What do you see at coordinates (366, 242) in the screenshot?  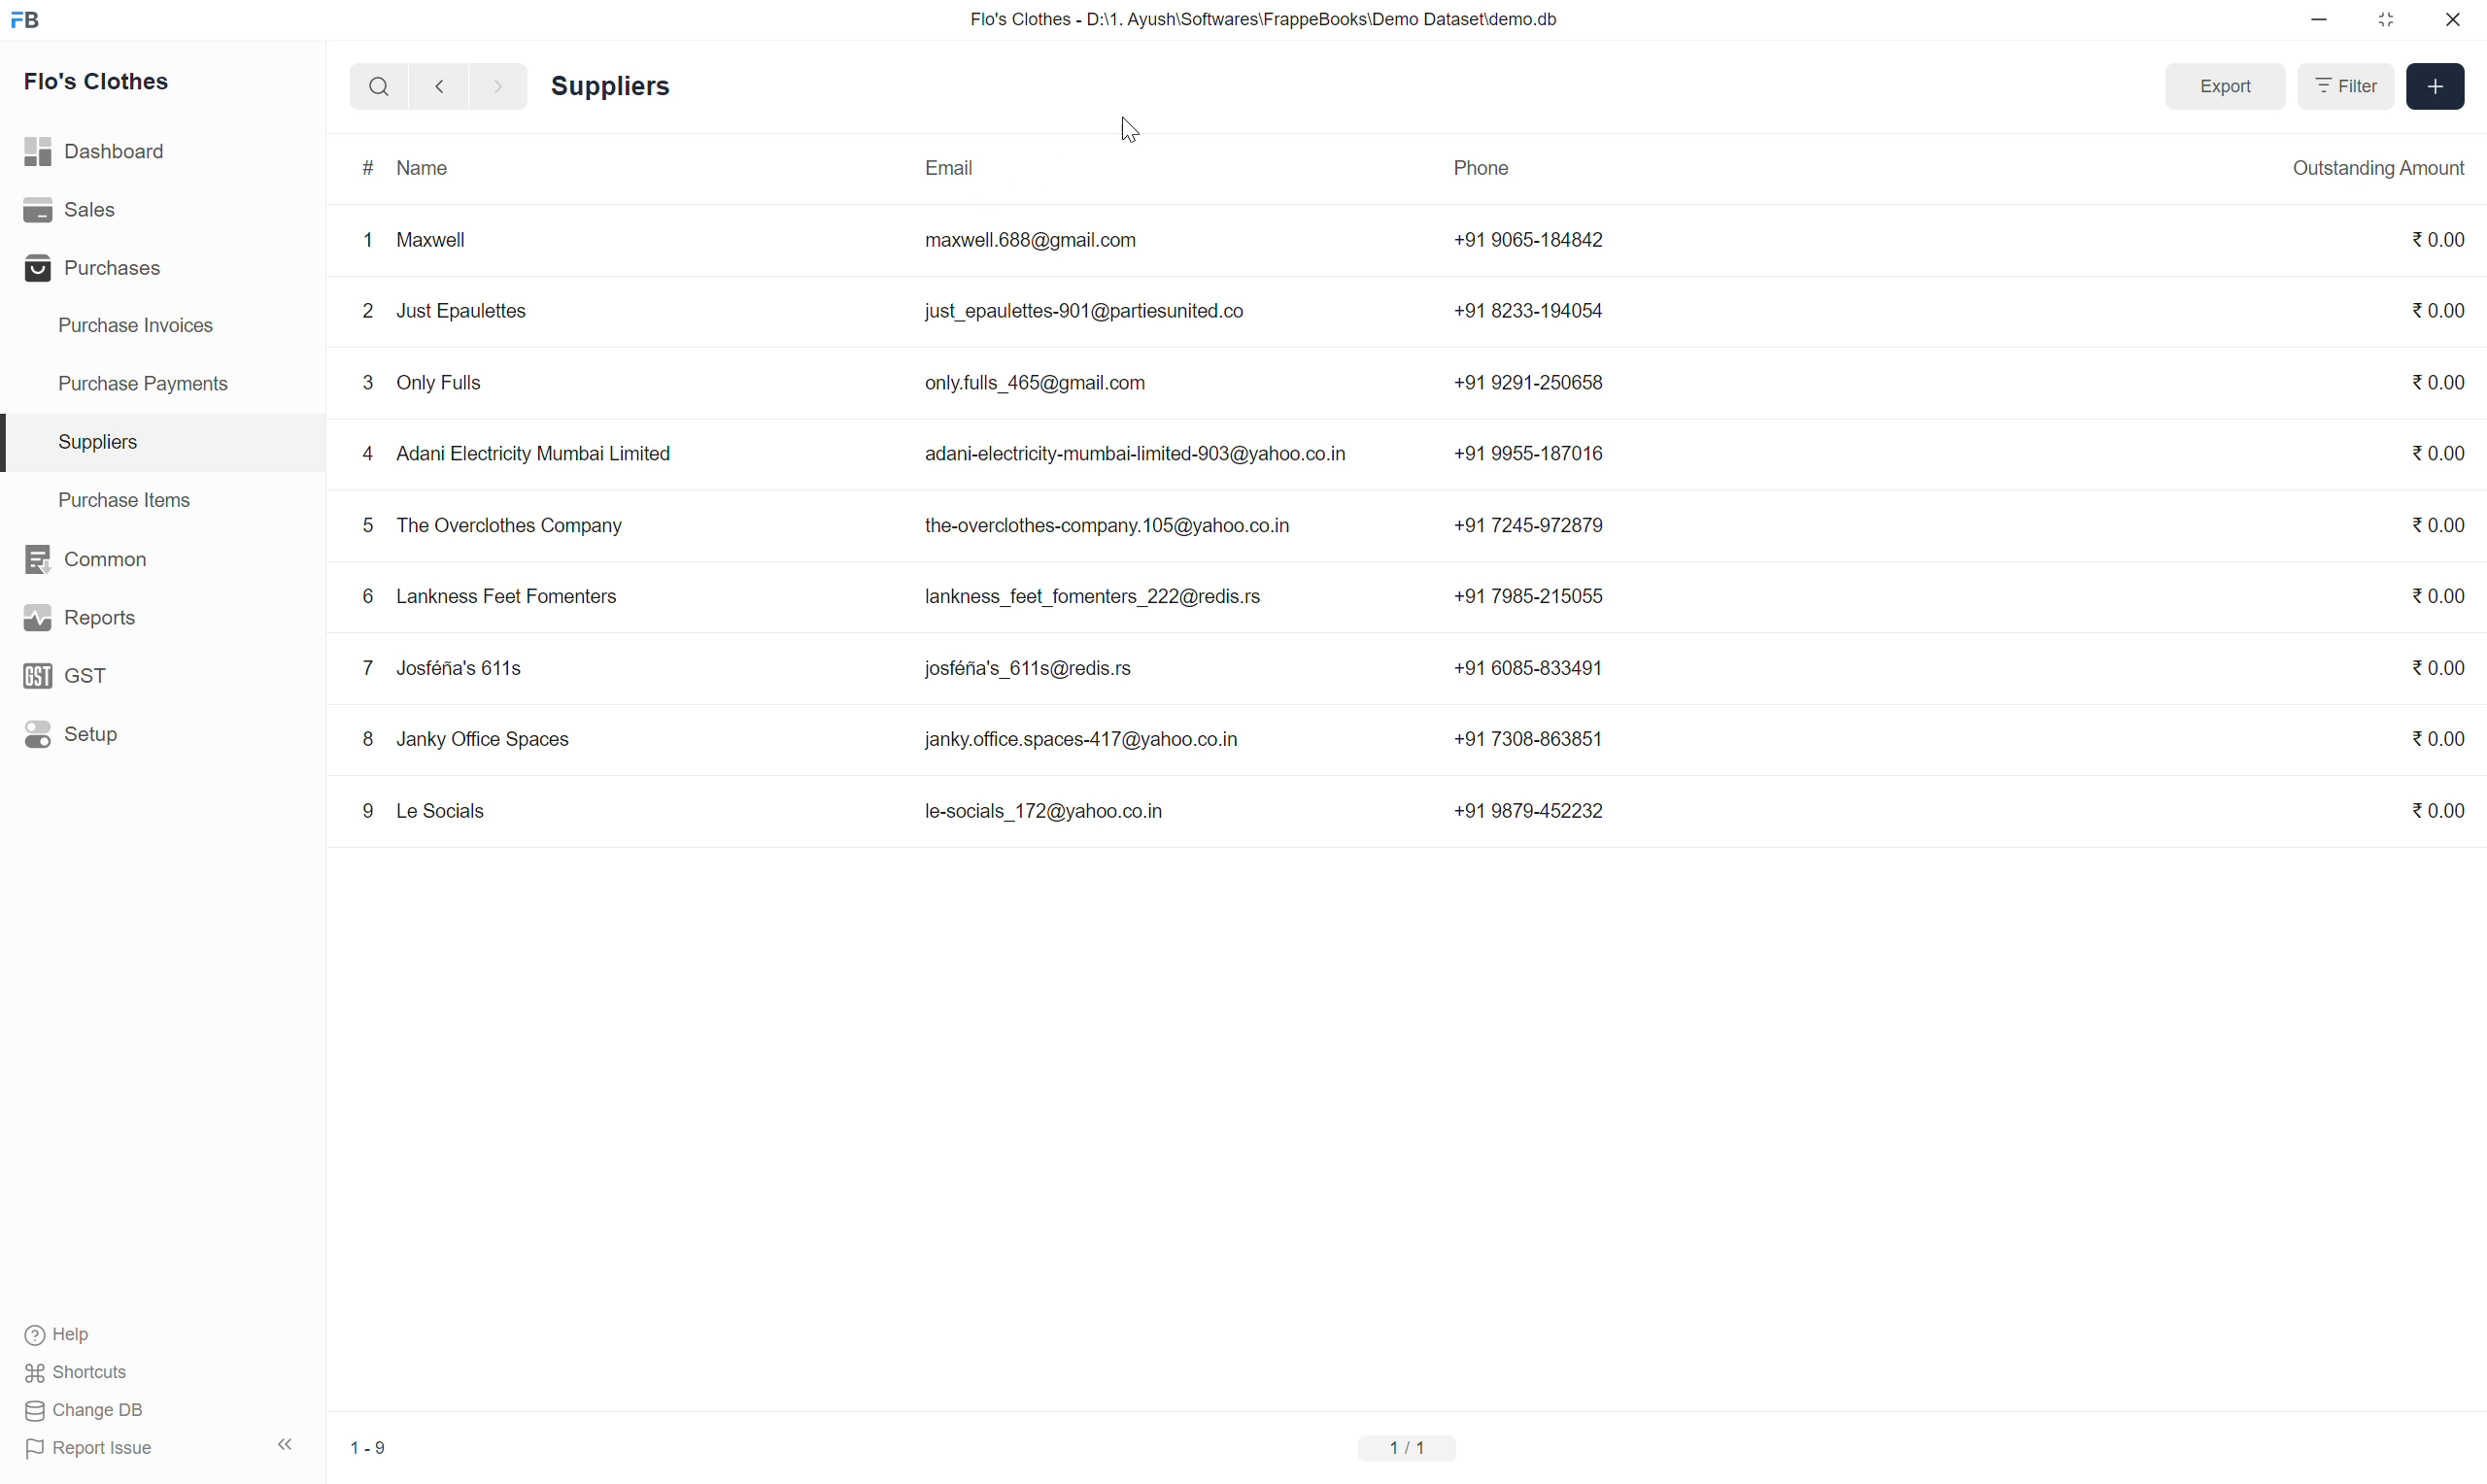 I see `1` at bounding box center [366, 242].